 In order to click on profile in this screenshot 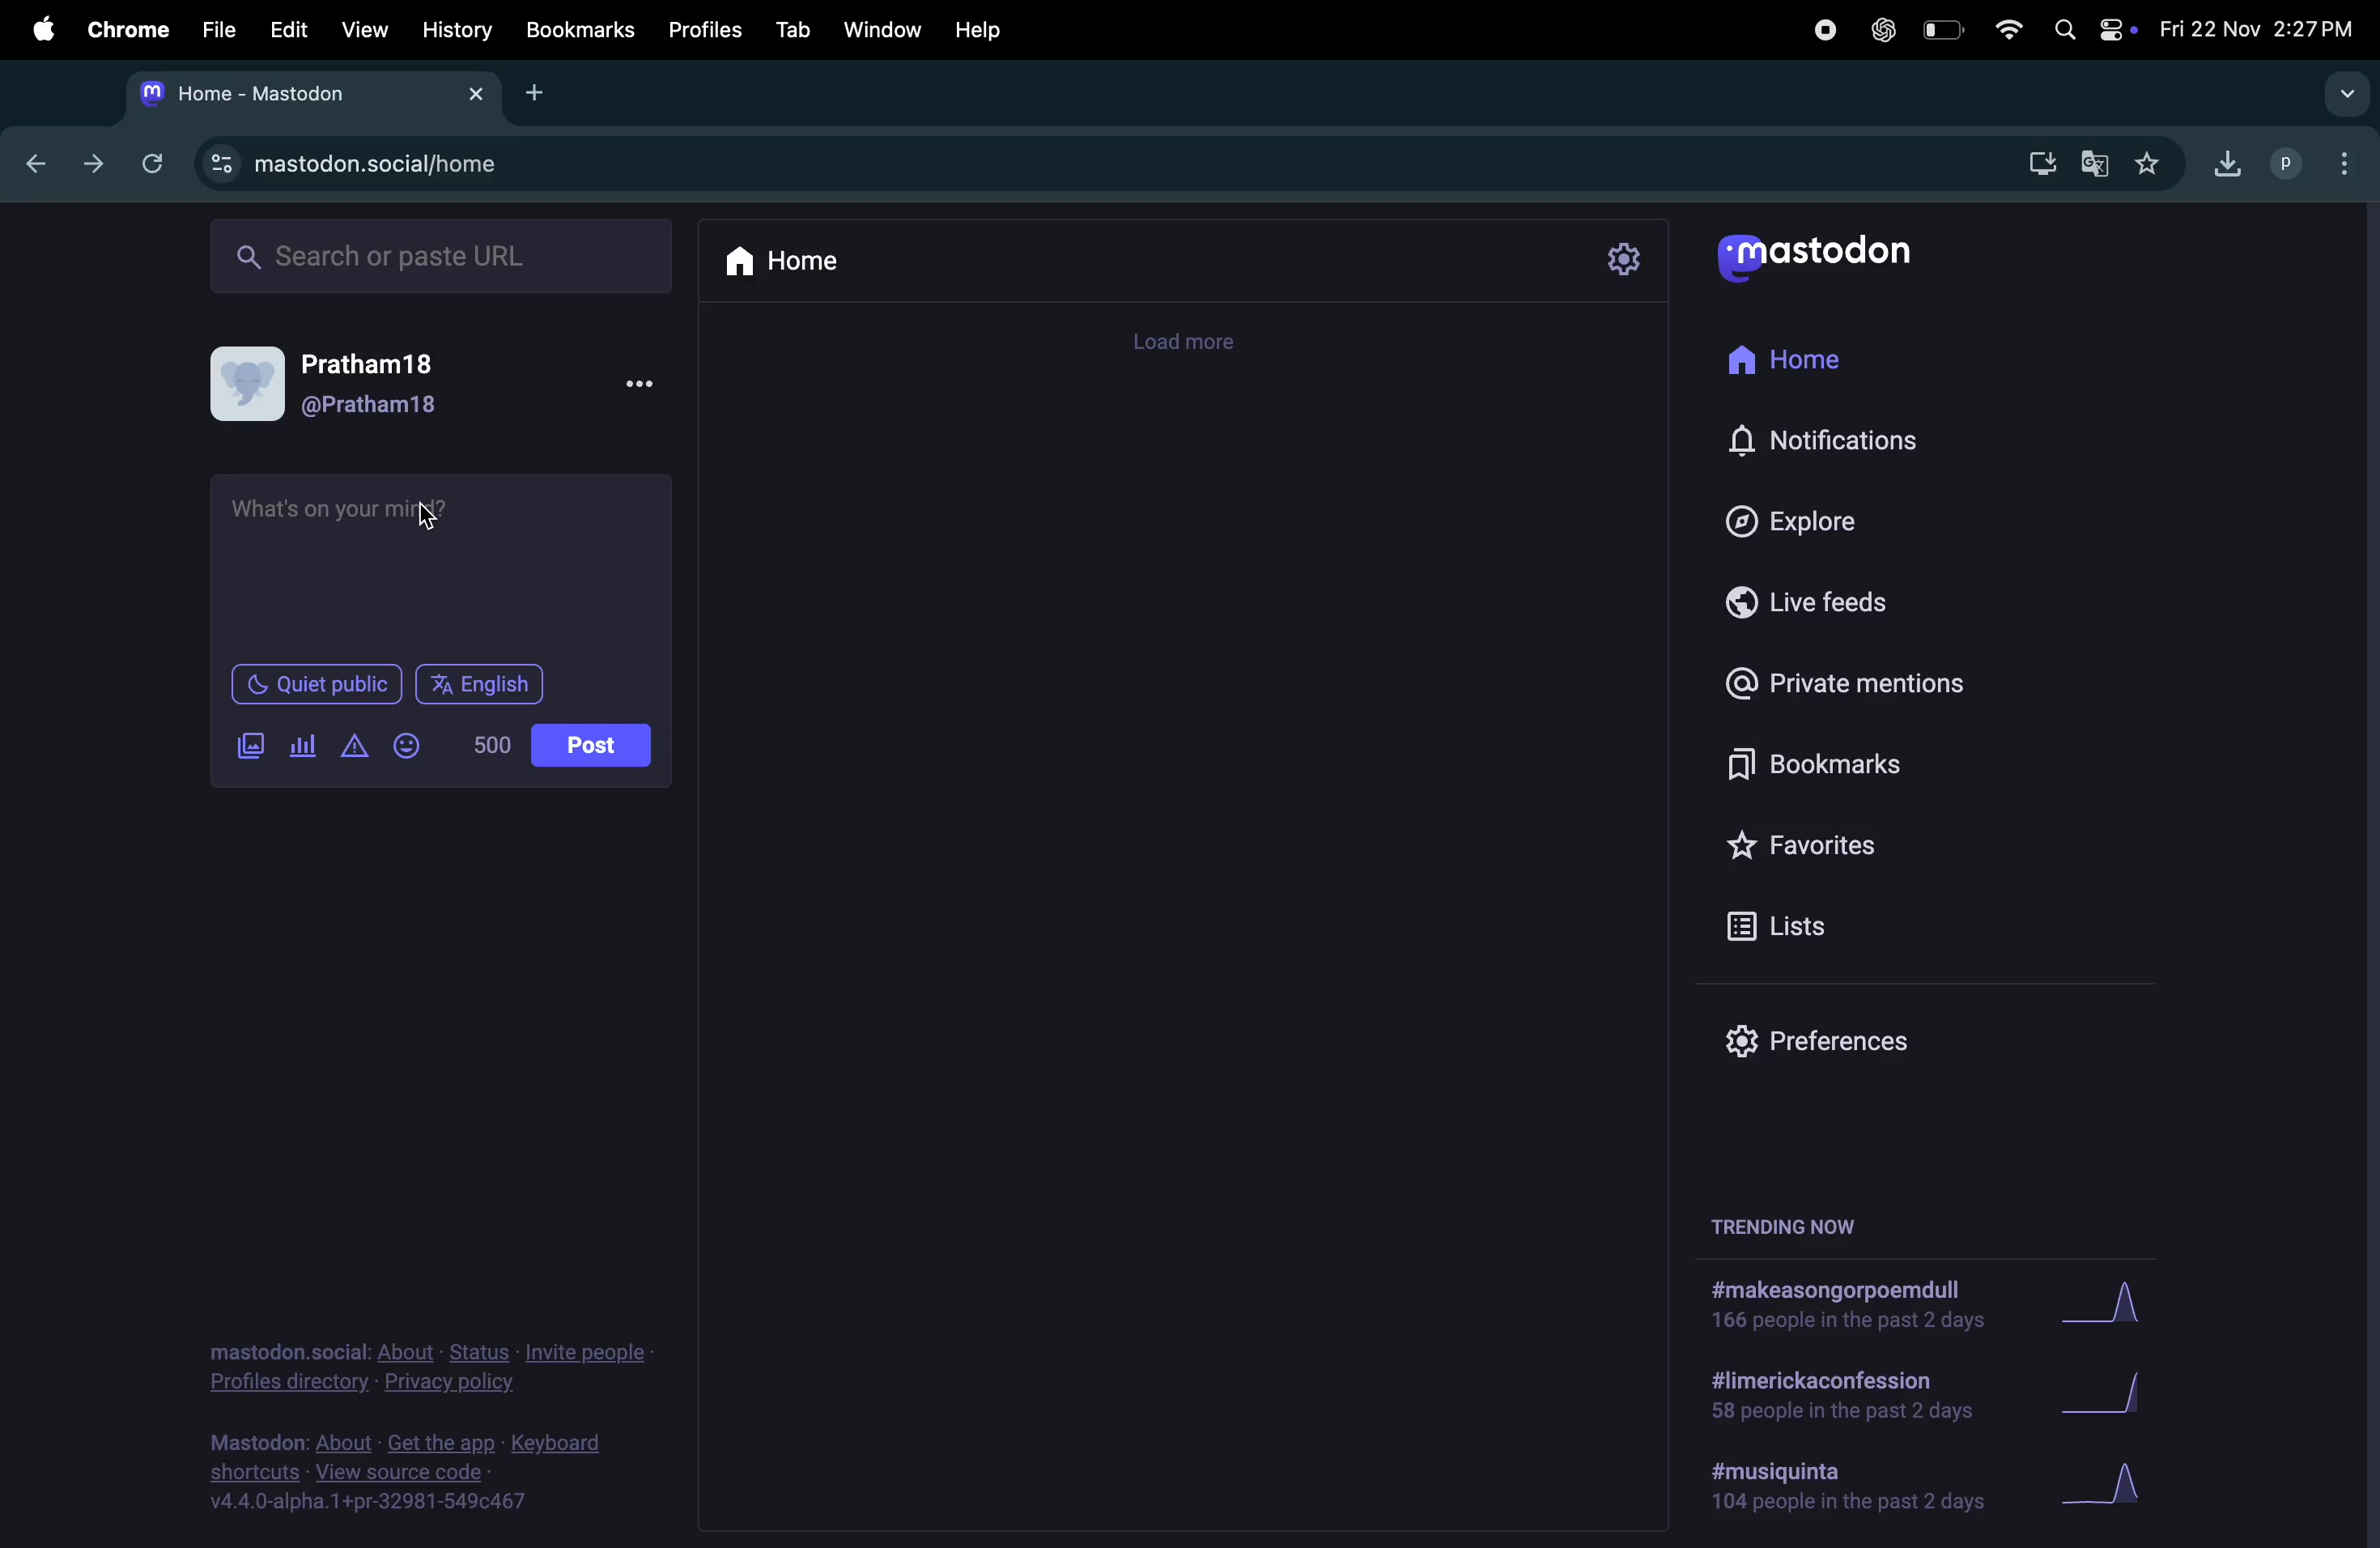, I will do `click(2288, 163)`.